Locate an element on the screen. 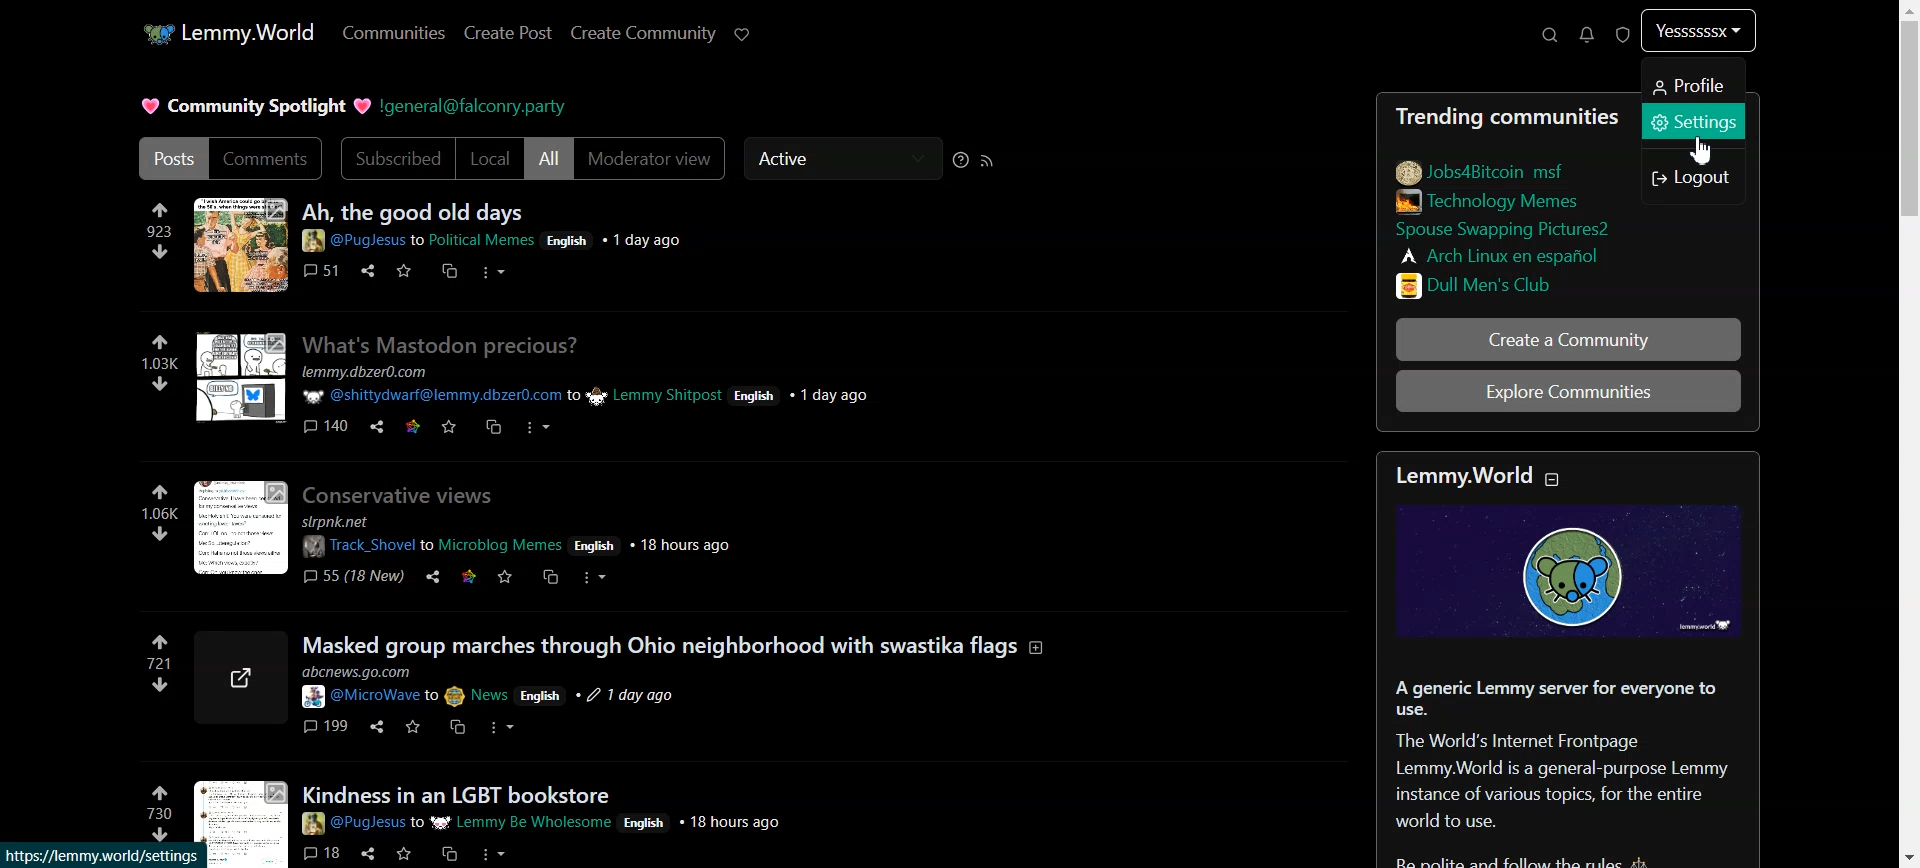 The height and width of the screenshot is (868, 1920). save is located at coordinates (413, 727).